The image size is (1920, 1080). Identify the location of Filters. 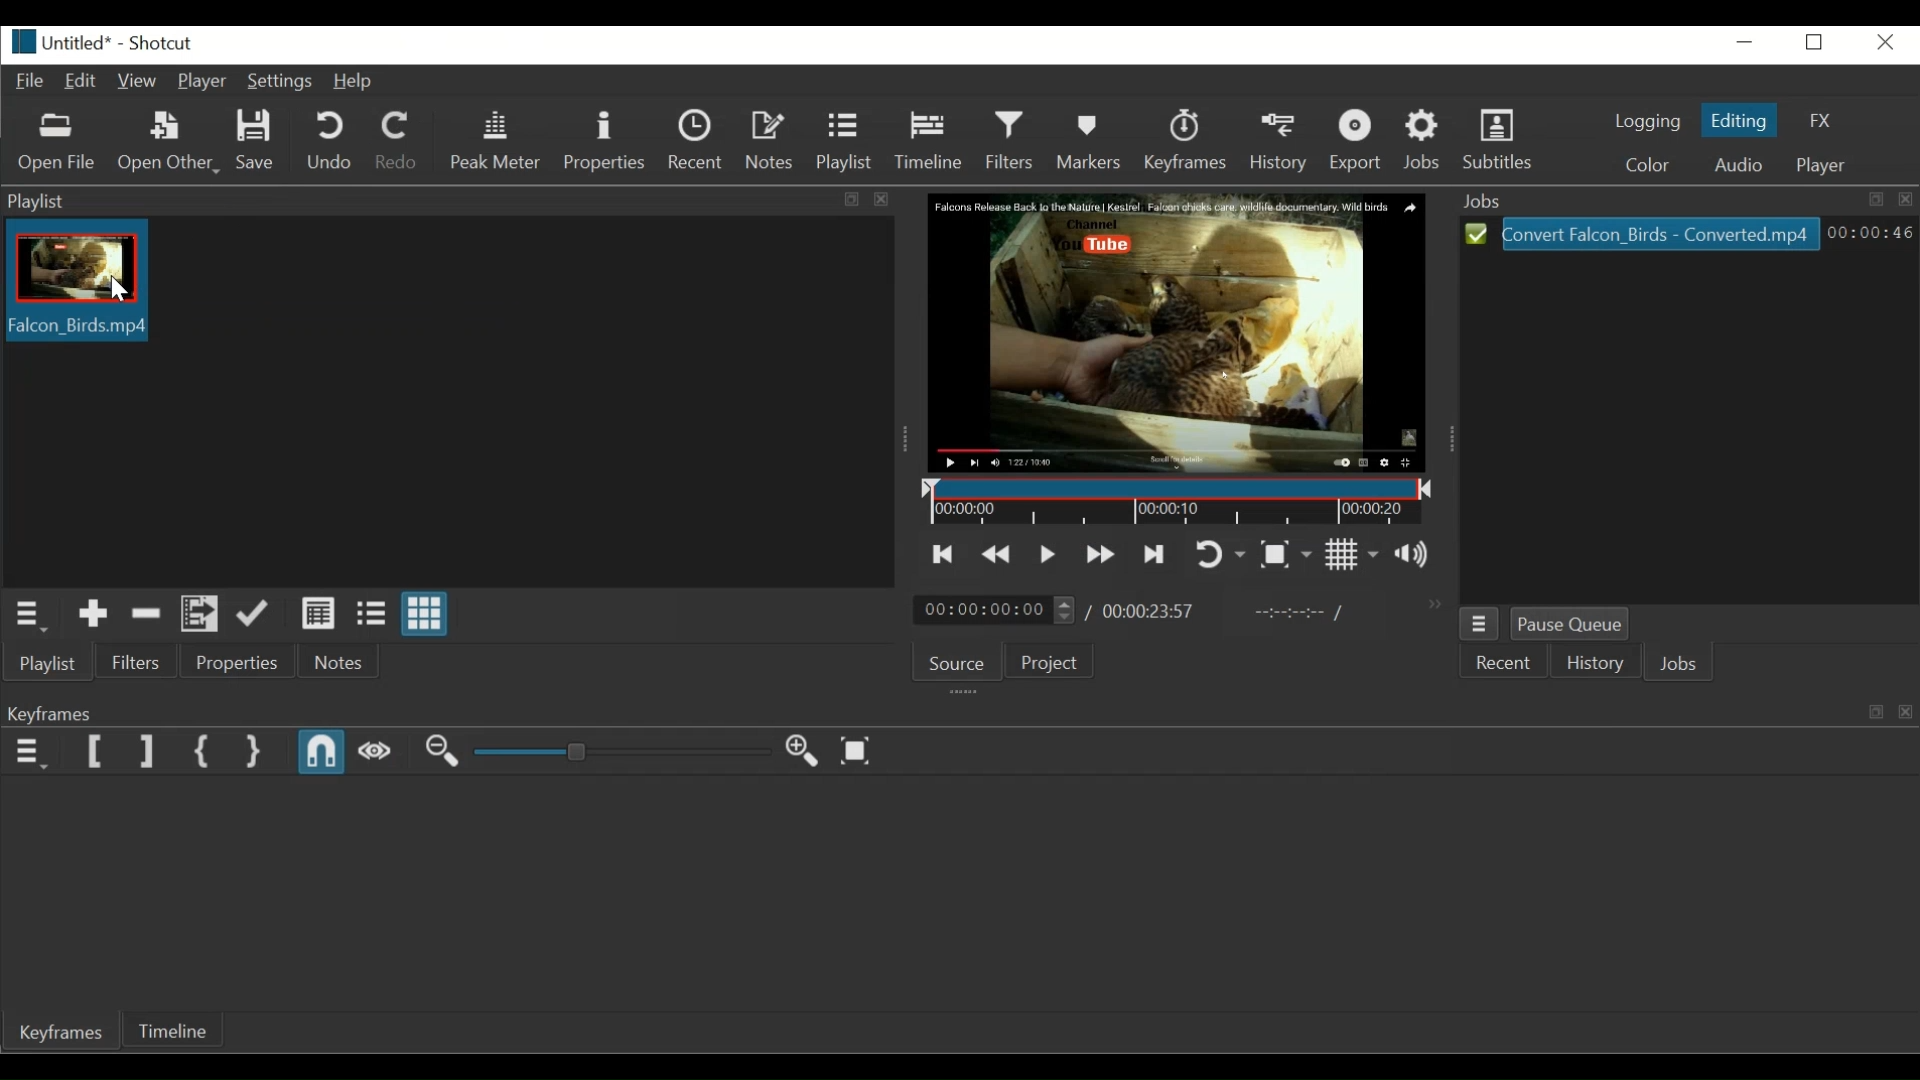
(1013, 140).